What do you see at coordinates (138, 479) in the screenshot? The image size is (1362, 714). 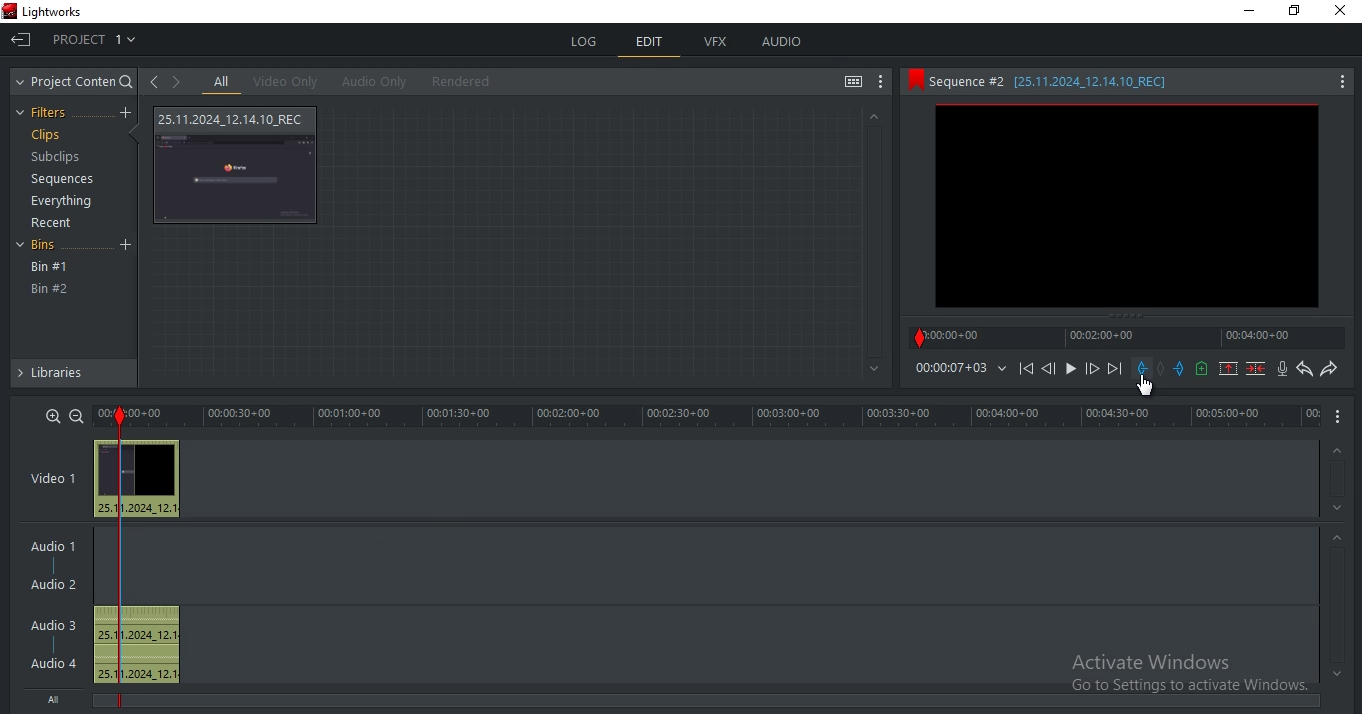 I see `video` at bounding box center [138, 479].